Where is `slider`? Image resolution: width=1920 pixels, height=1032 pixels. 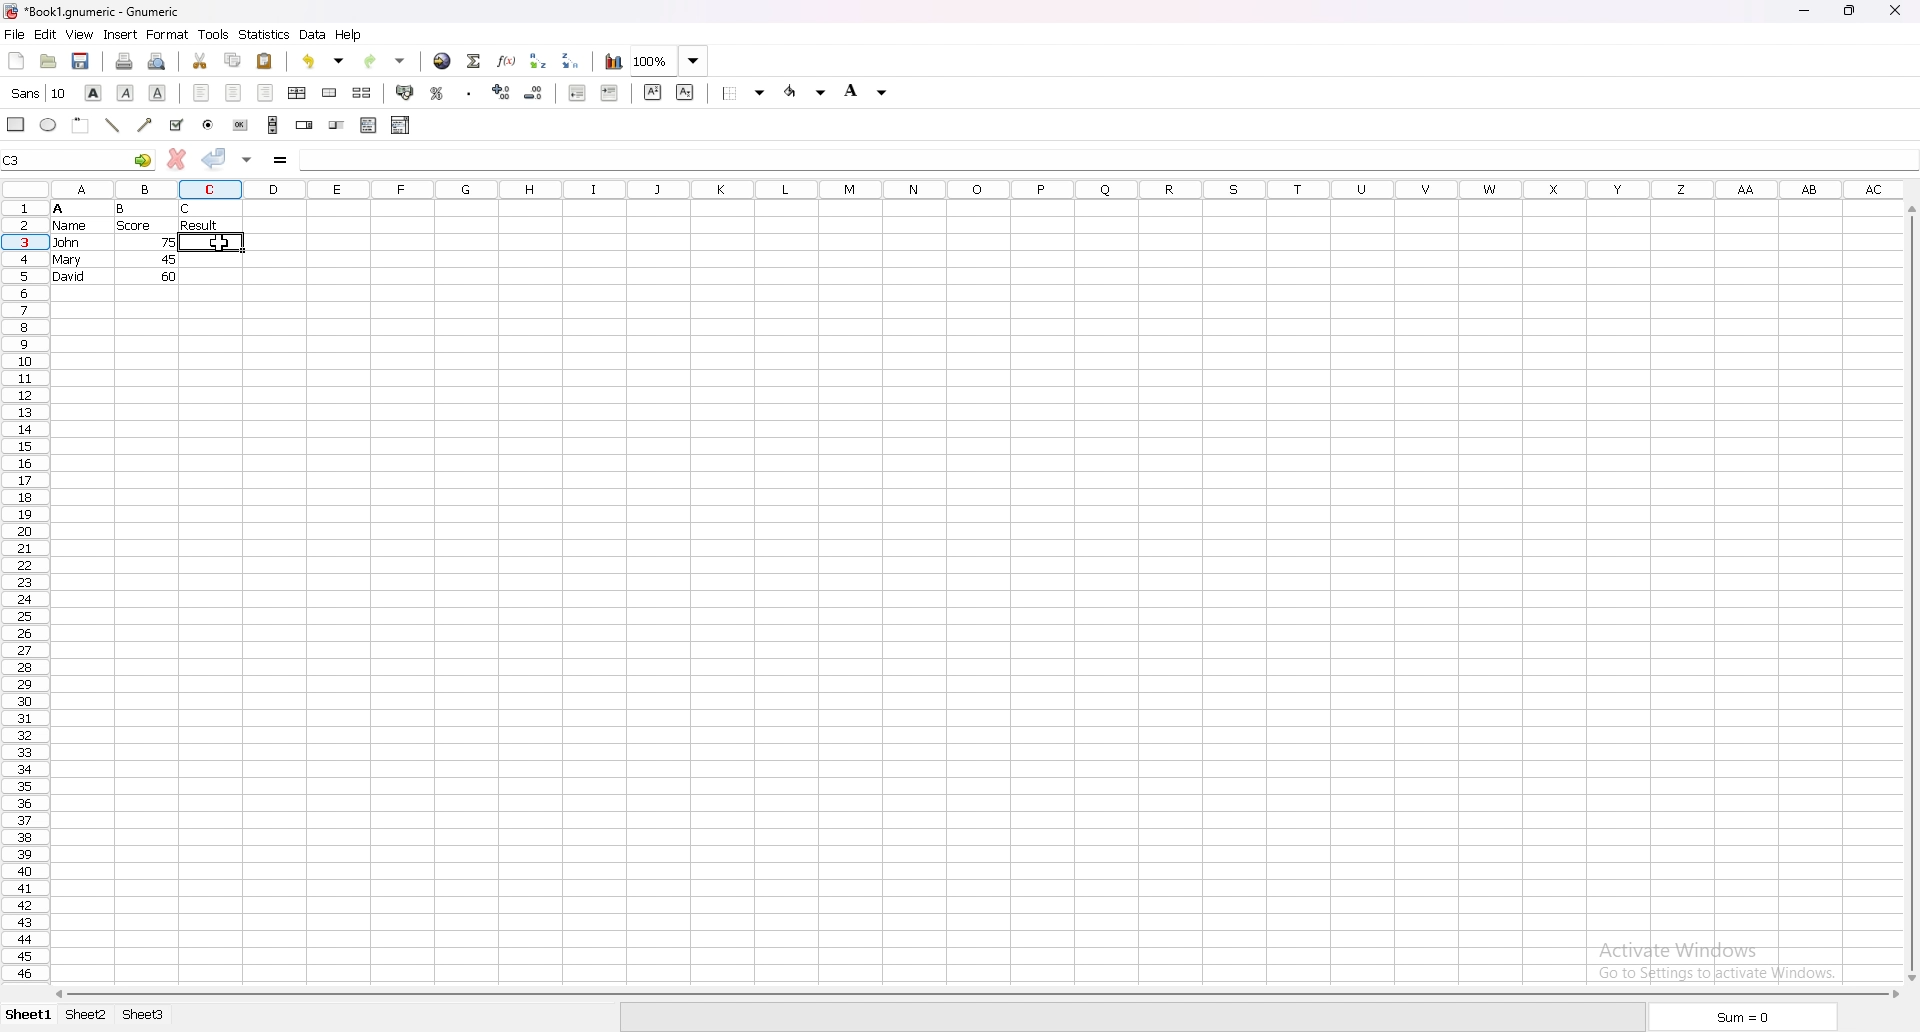 slider is located at coordinates (338, 124).